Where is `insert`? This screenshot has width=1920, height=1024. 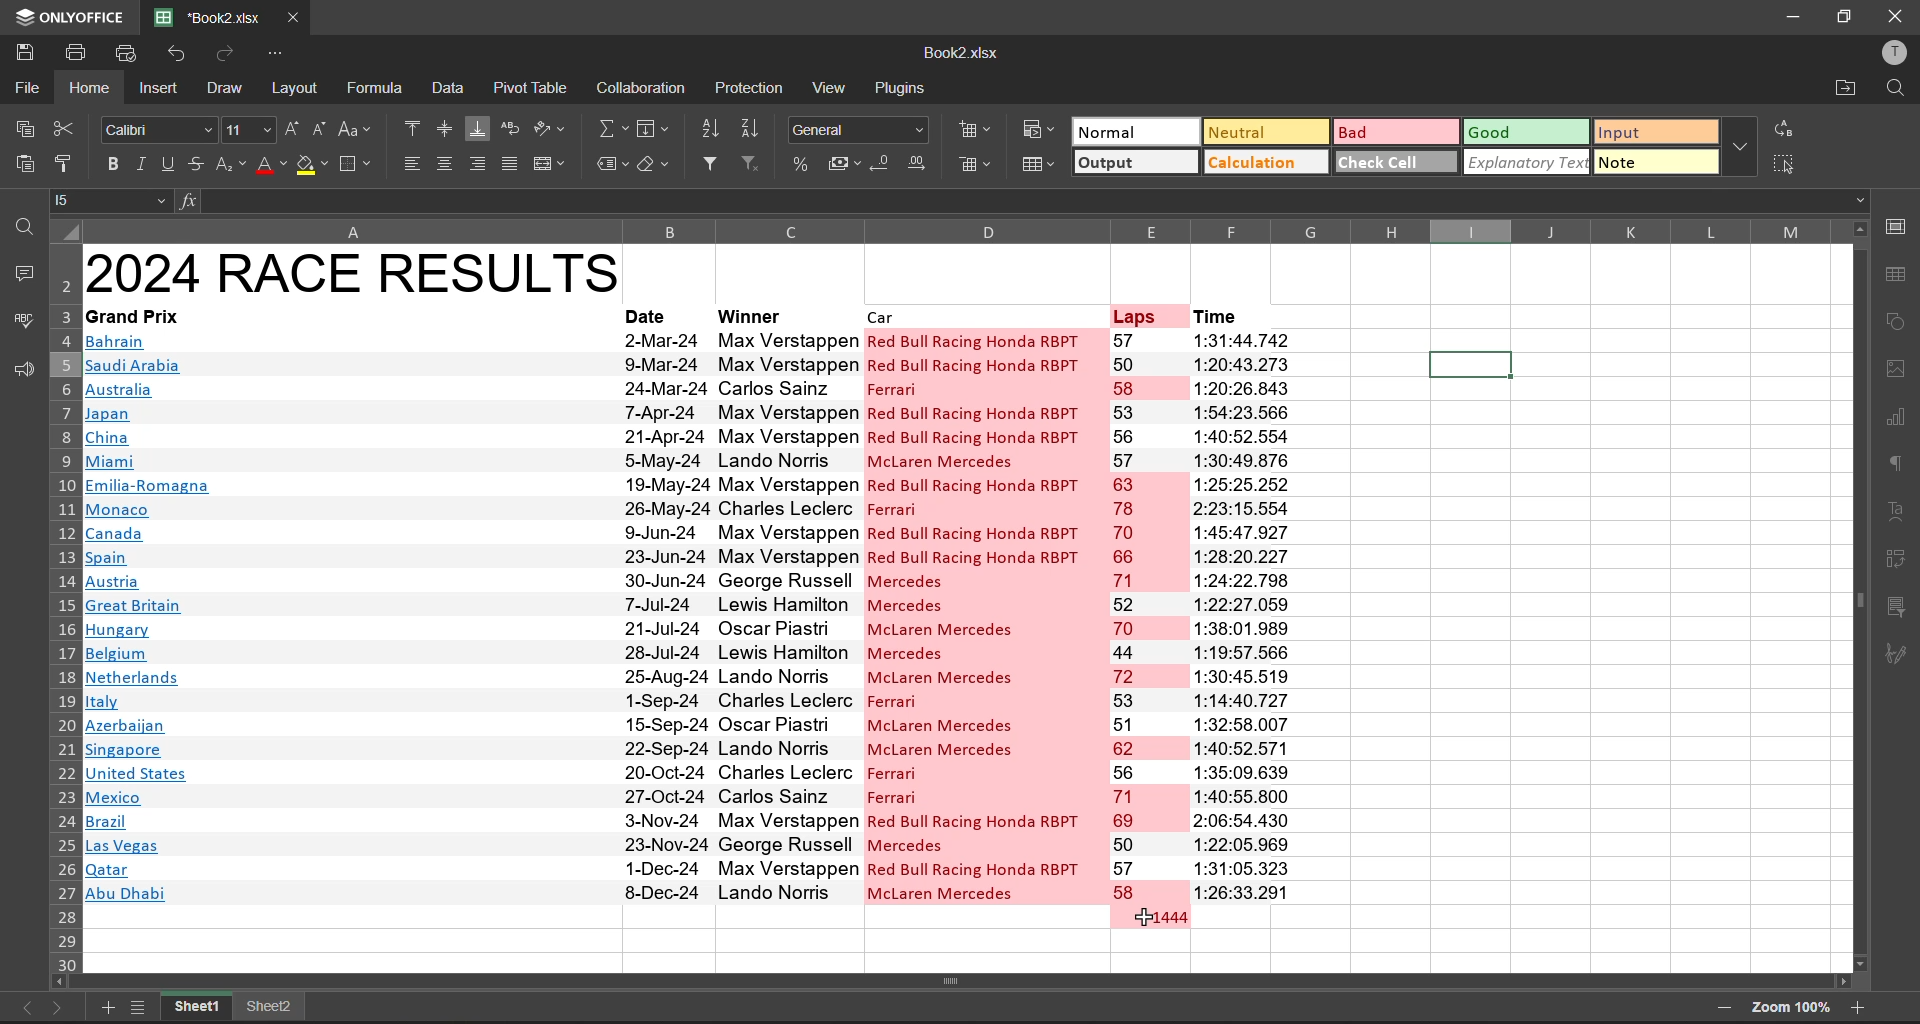 insert is located at coordinates (163, 90).